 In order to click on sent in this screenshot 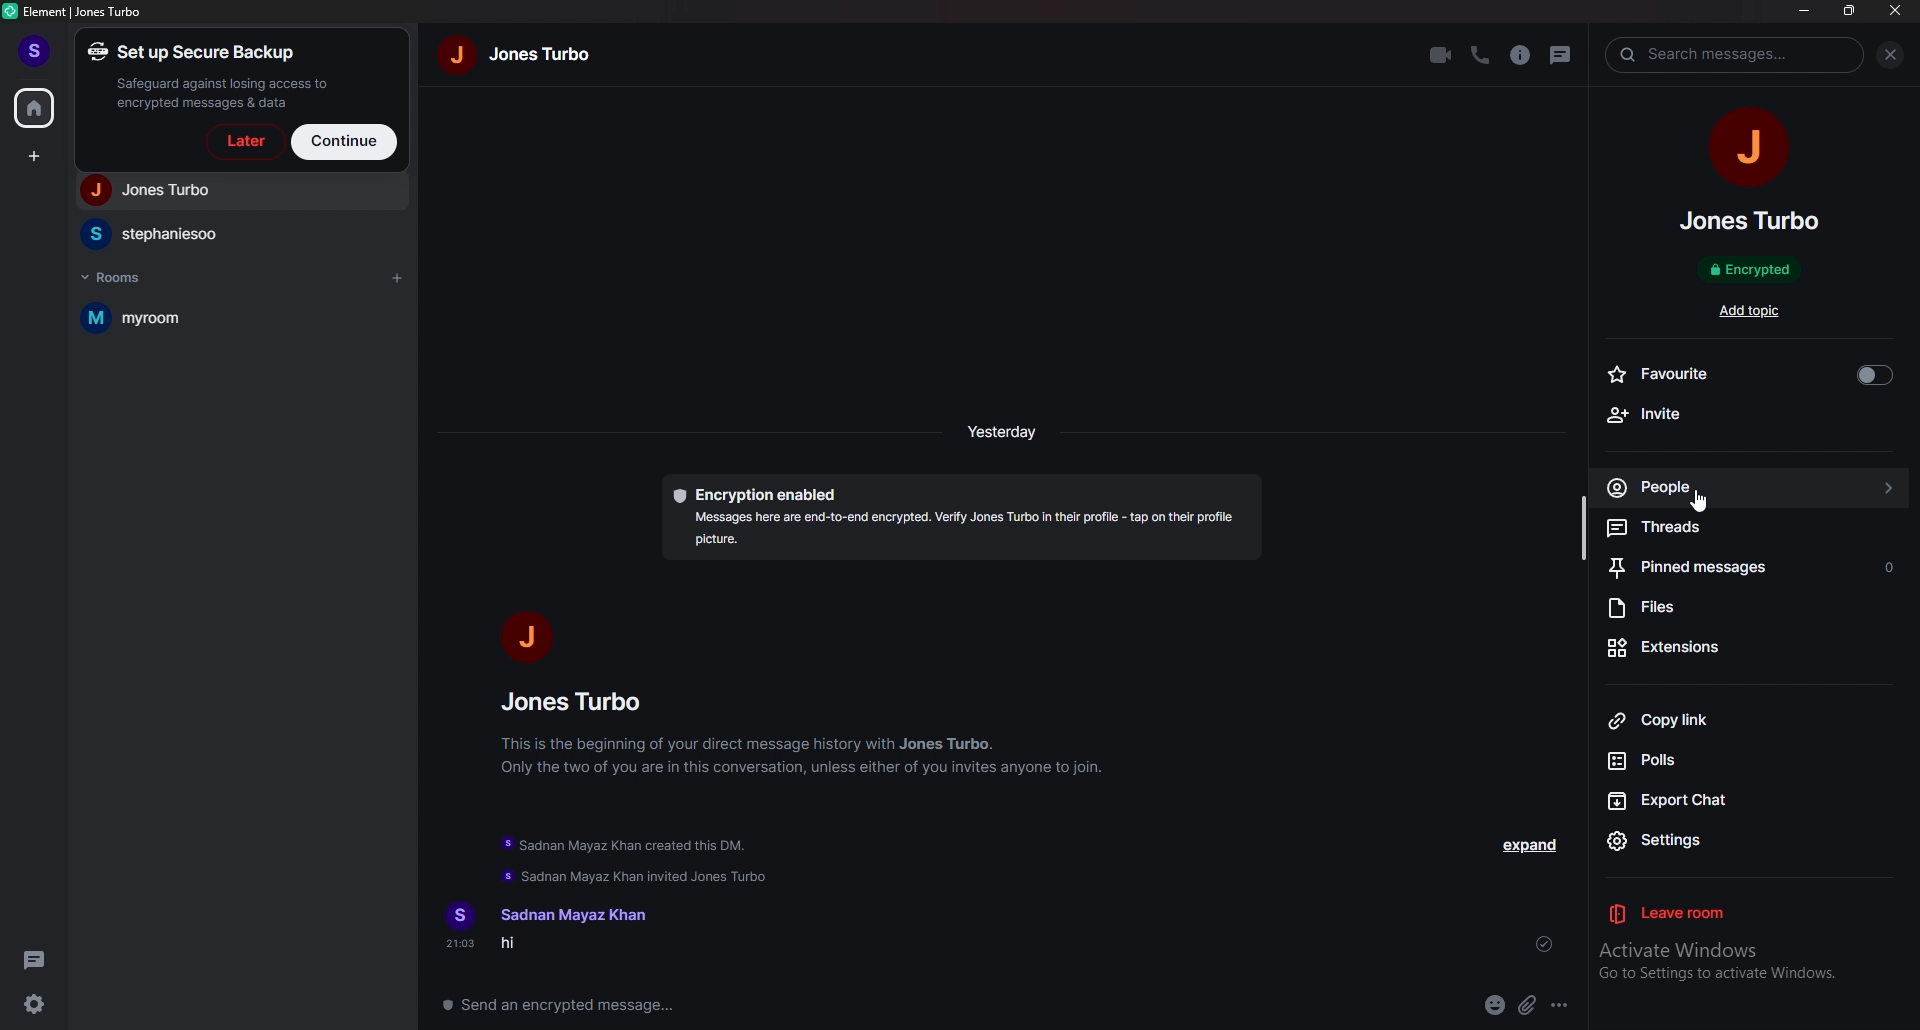, I will do `click(1544, 944)`.